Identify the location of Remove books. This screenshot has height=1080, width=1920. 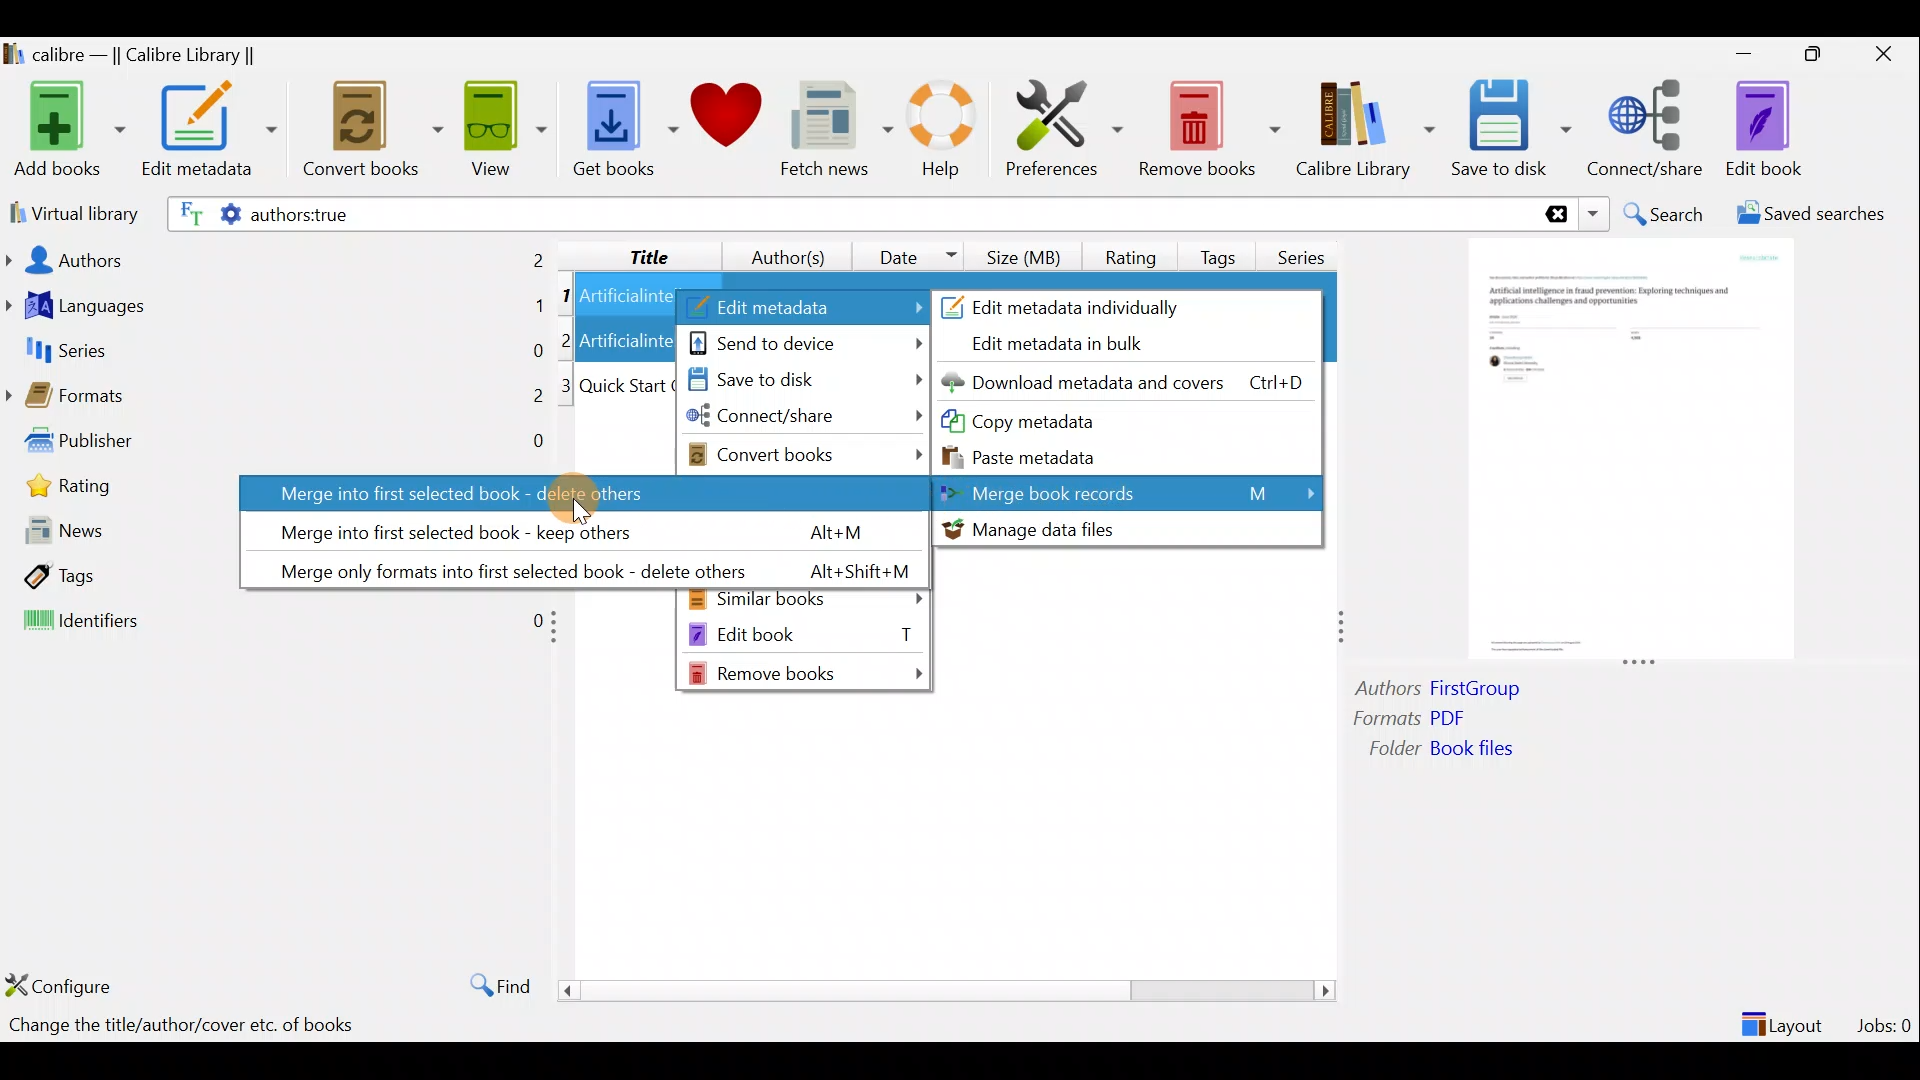
(808, 673).